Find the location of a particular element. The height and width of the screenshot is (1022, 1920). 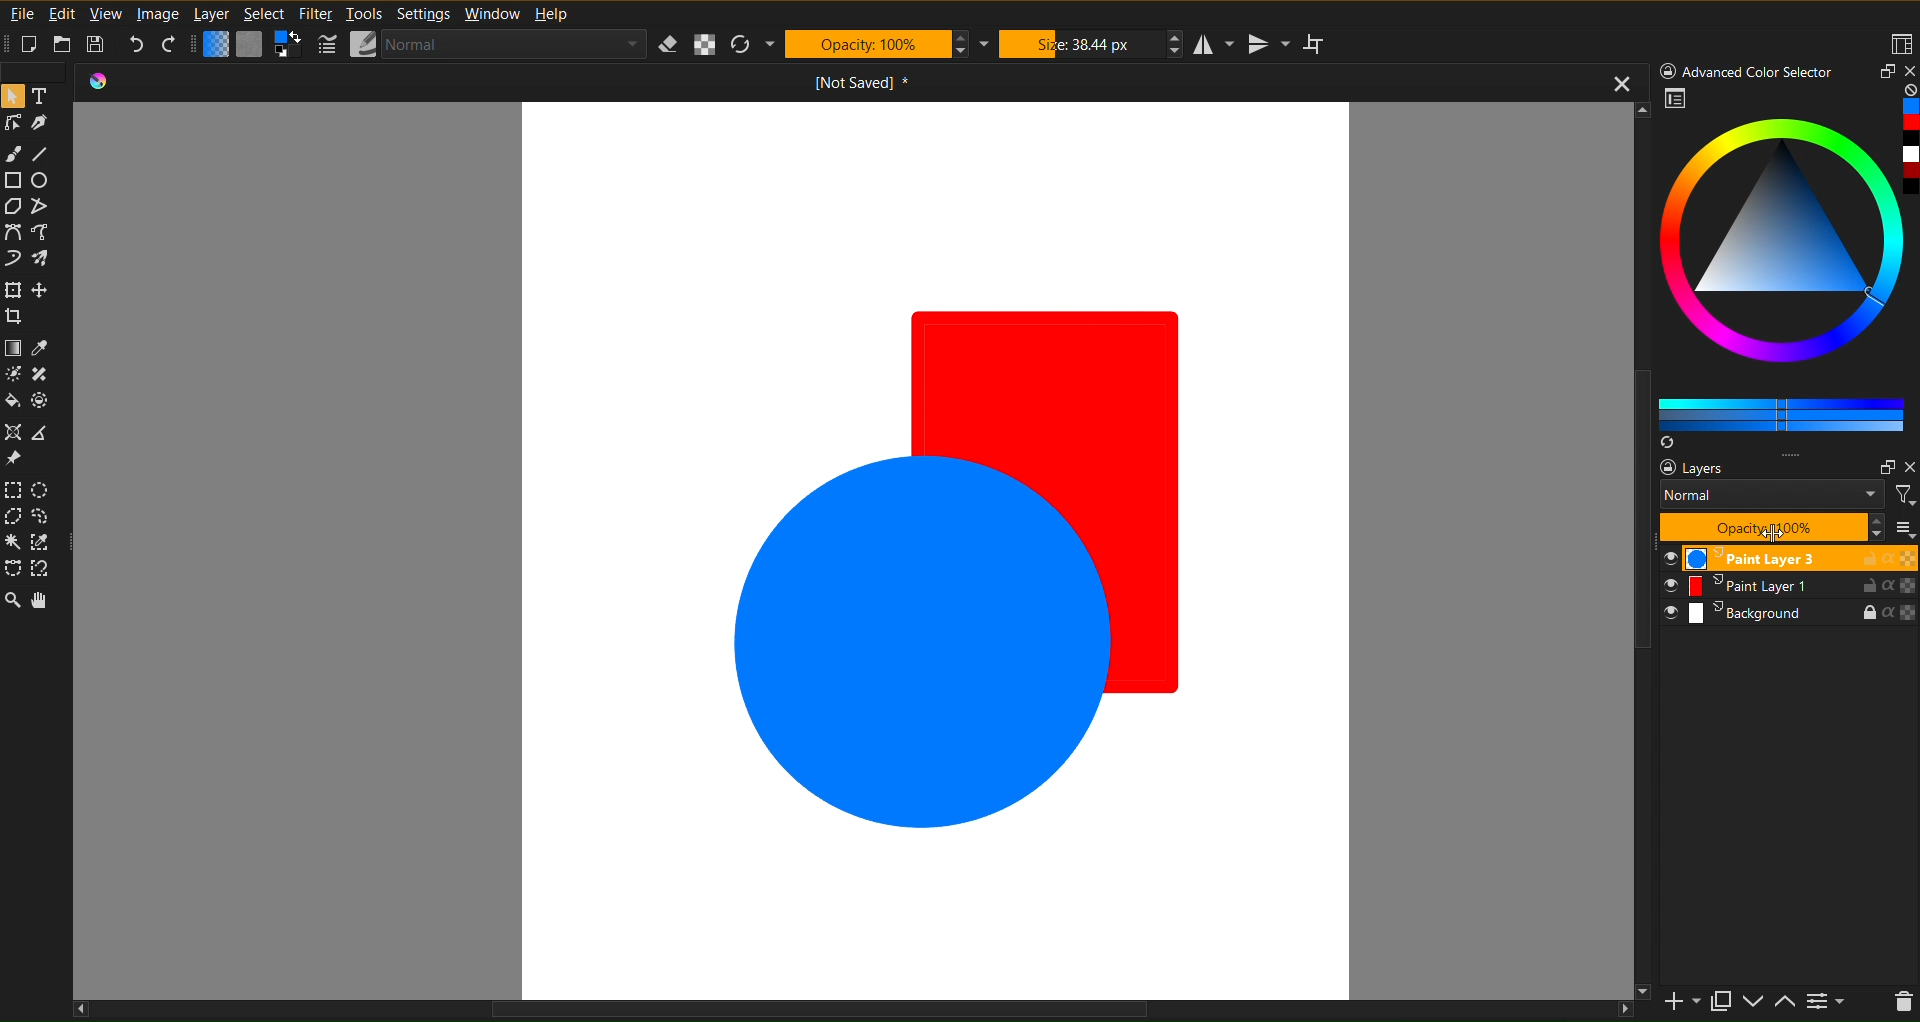

Line is located at coordinates (49, 154).